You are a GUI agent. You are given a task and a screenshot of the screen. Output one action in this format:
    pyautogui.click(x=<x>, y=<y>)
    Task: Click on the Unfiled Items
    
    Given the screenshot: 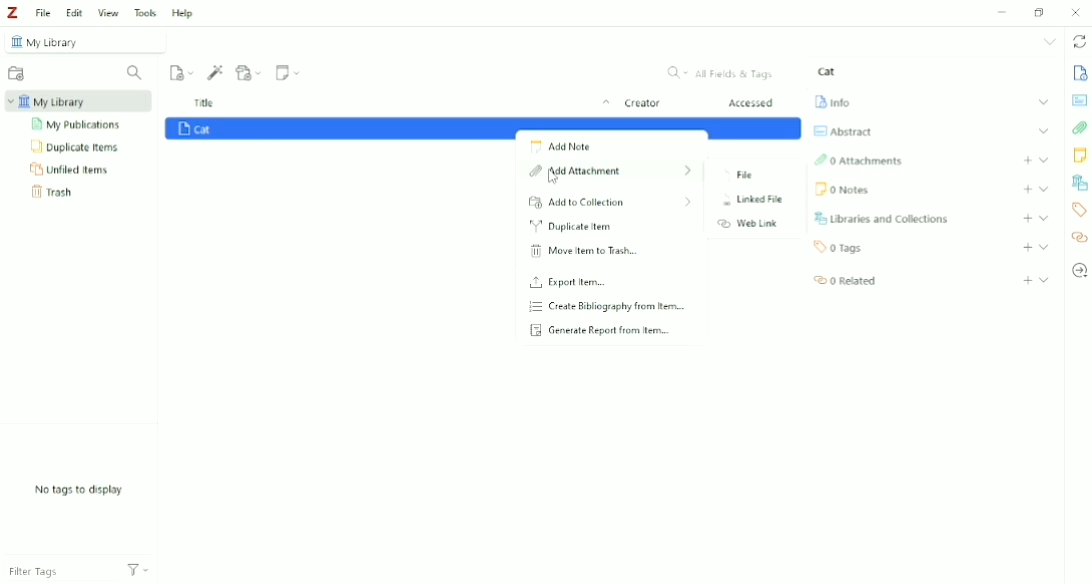 What is the action you would take?
    pyautogui.click(x=71, y=168)
    